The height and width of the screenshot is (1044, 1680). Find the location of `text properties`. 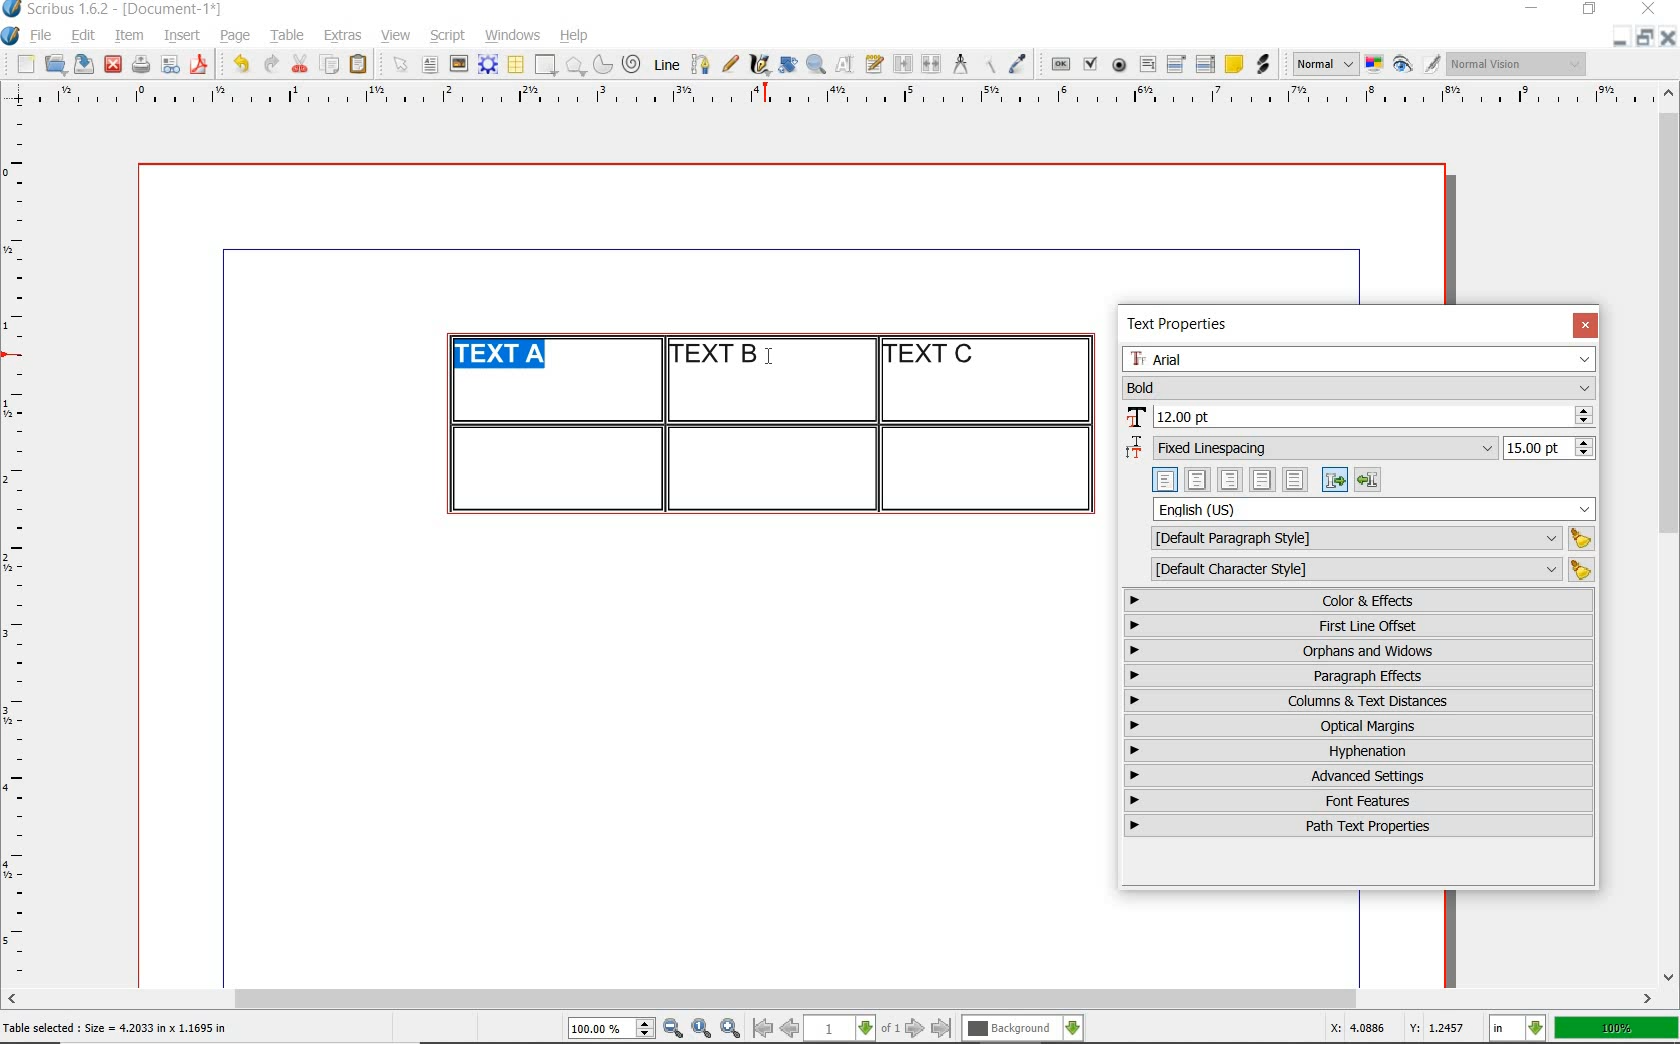

text properties is located at coordinates (1176, 327).